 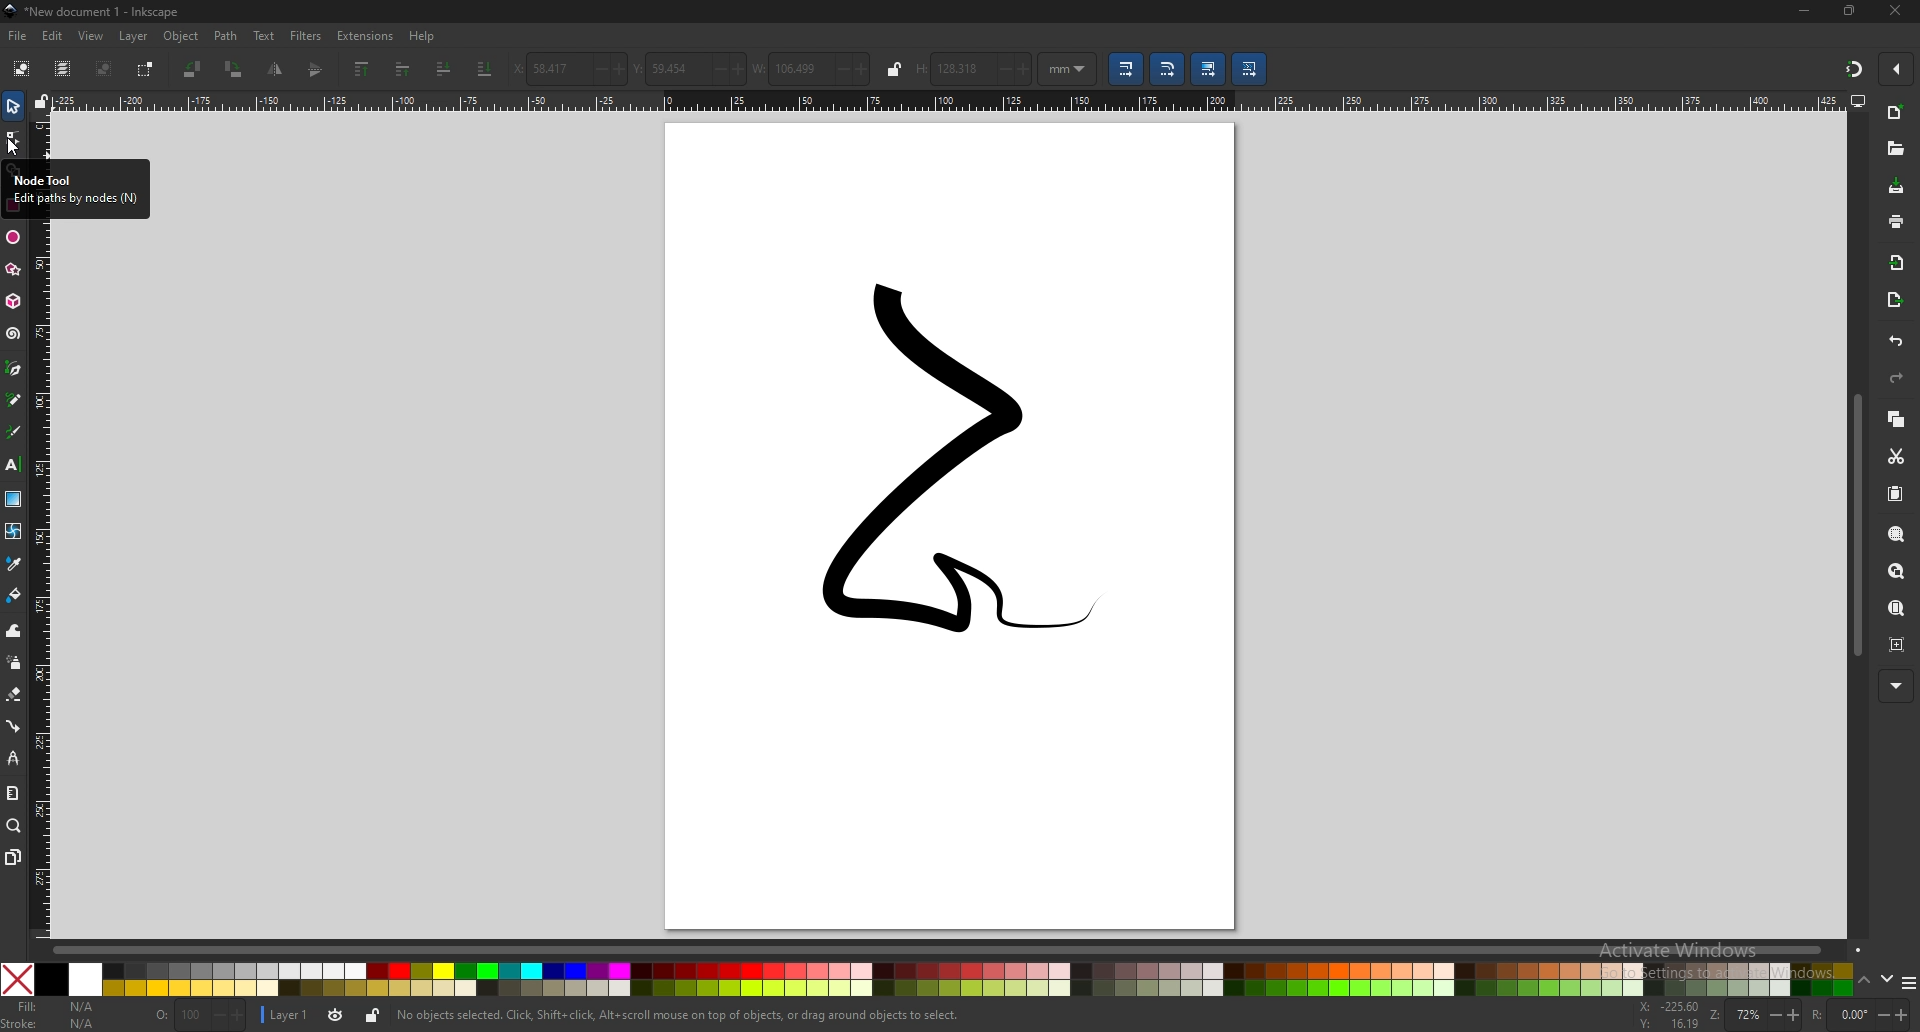 I want to click on resize, so click(x=1852, y=12).